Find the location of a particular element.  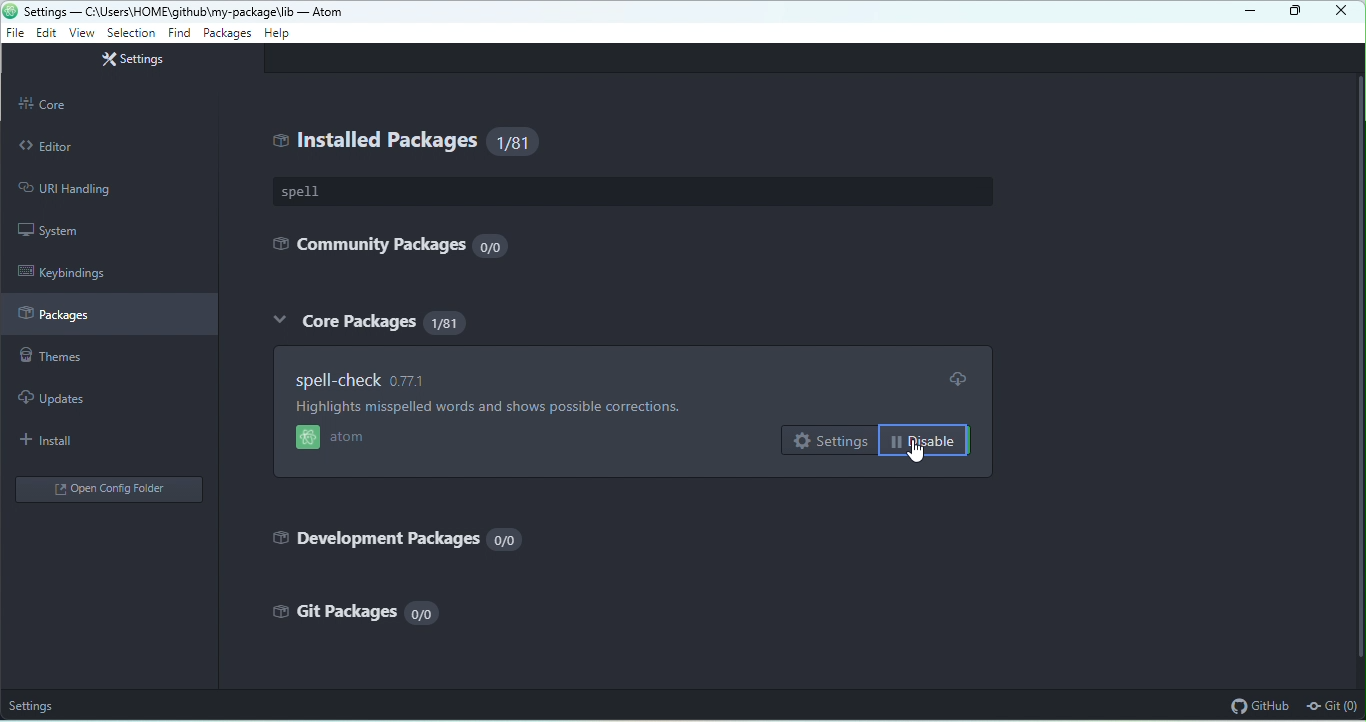

minimize is located at coordinates (1245, 13).